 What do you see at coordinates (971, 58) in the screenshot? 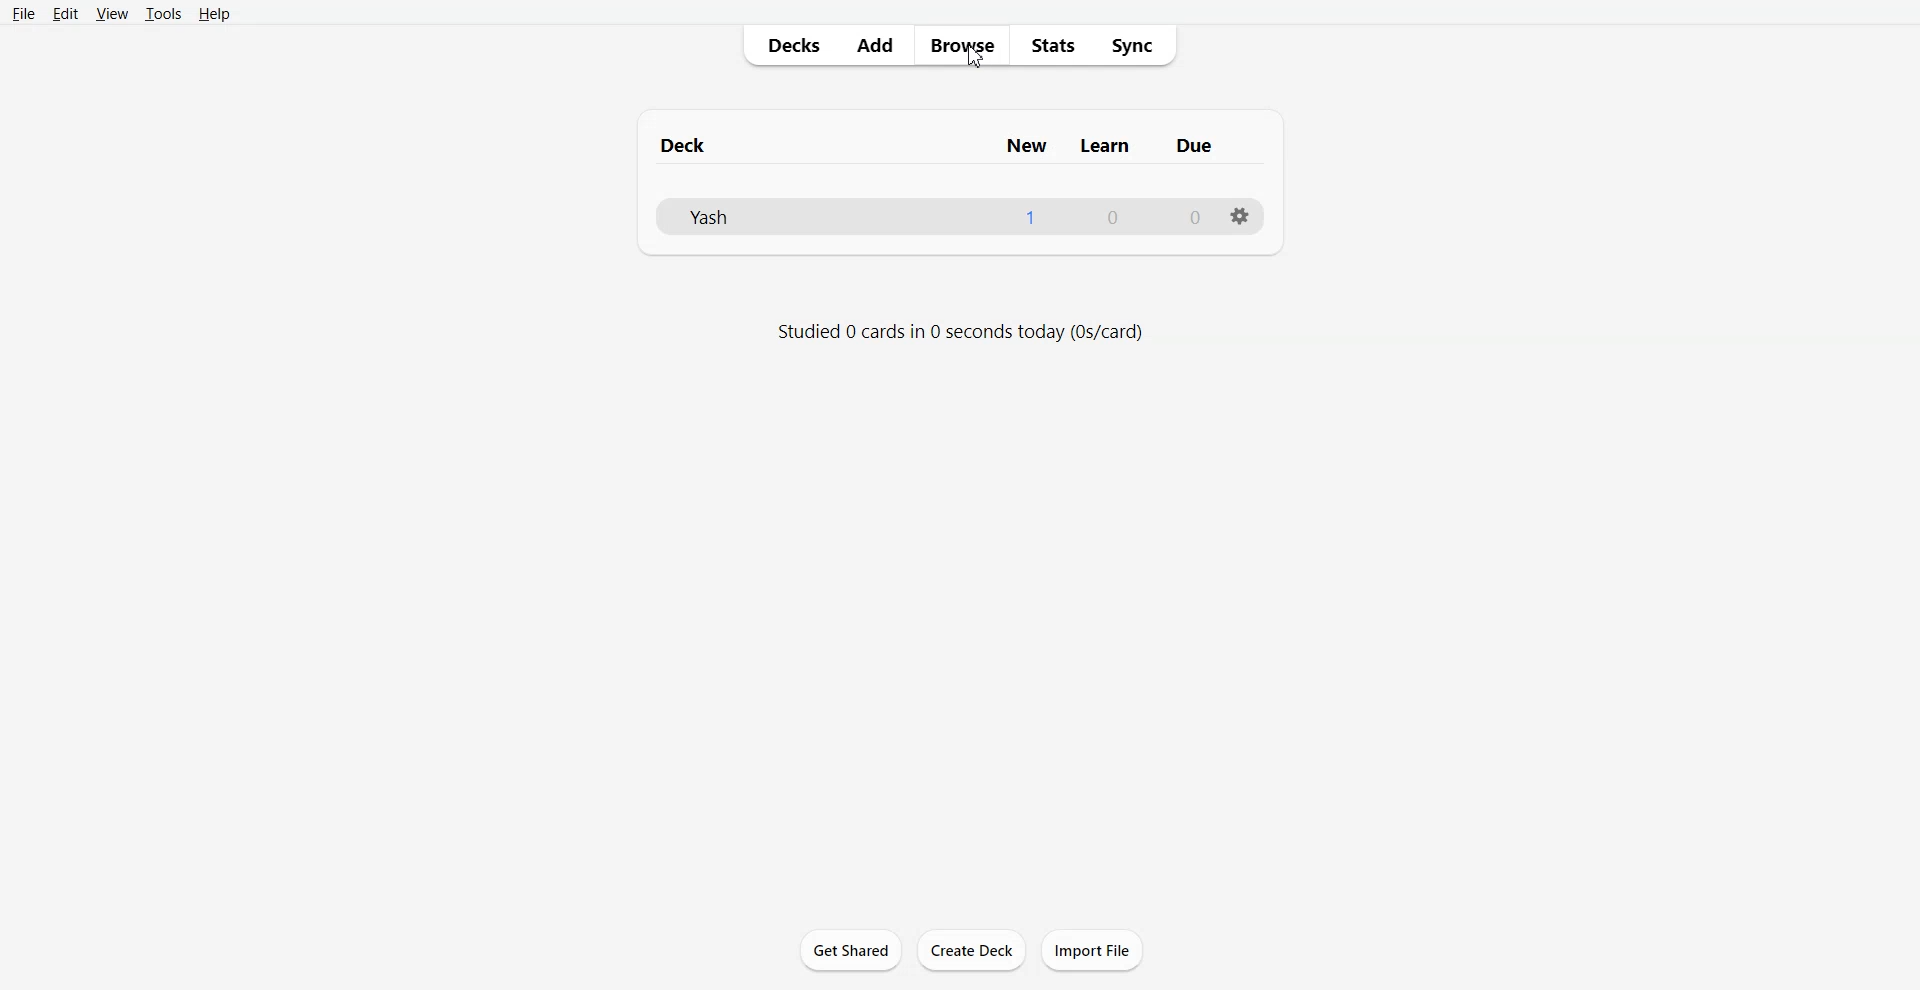
I see `Seconds` at bounding box center [971, 58].